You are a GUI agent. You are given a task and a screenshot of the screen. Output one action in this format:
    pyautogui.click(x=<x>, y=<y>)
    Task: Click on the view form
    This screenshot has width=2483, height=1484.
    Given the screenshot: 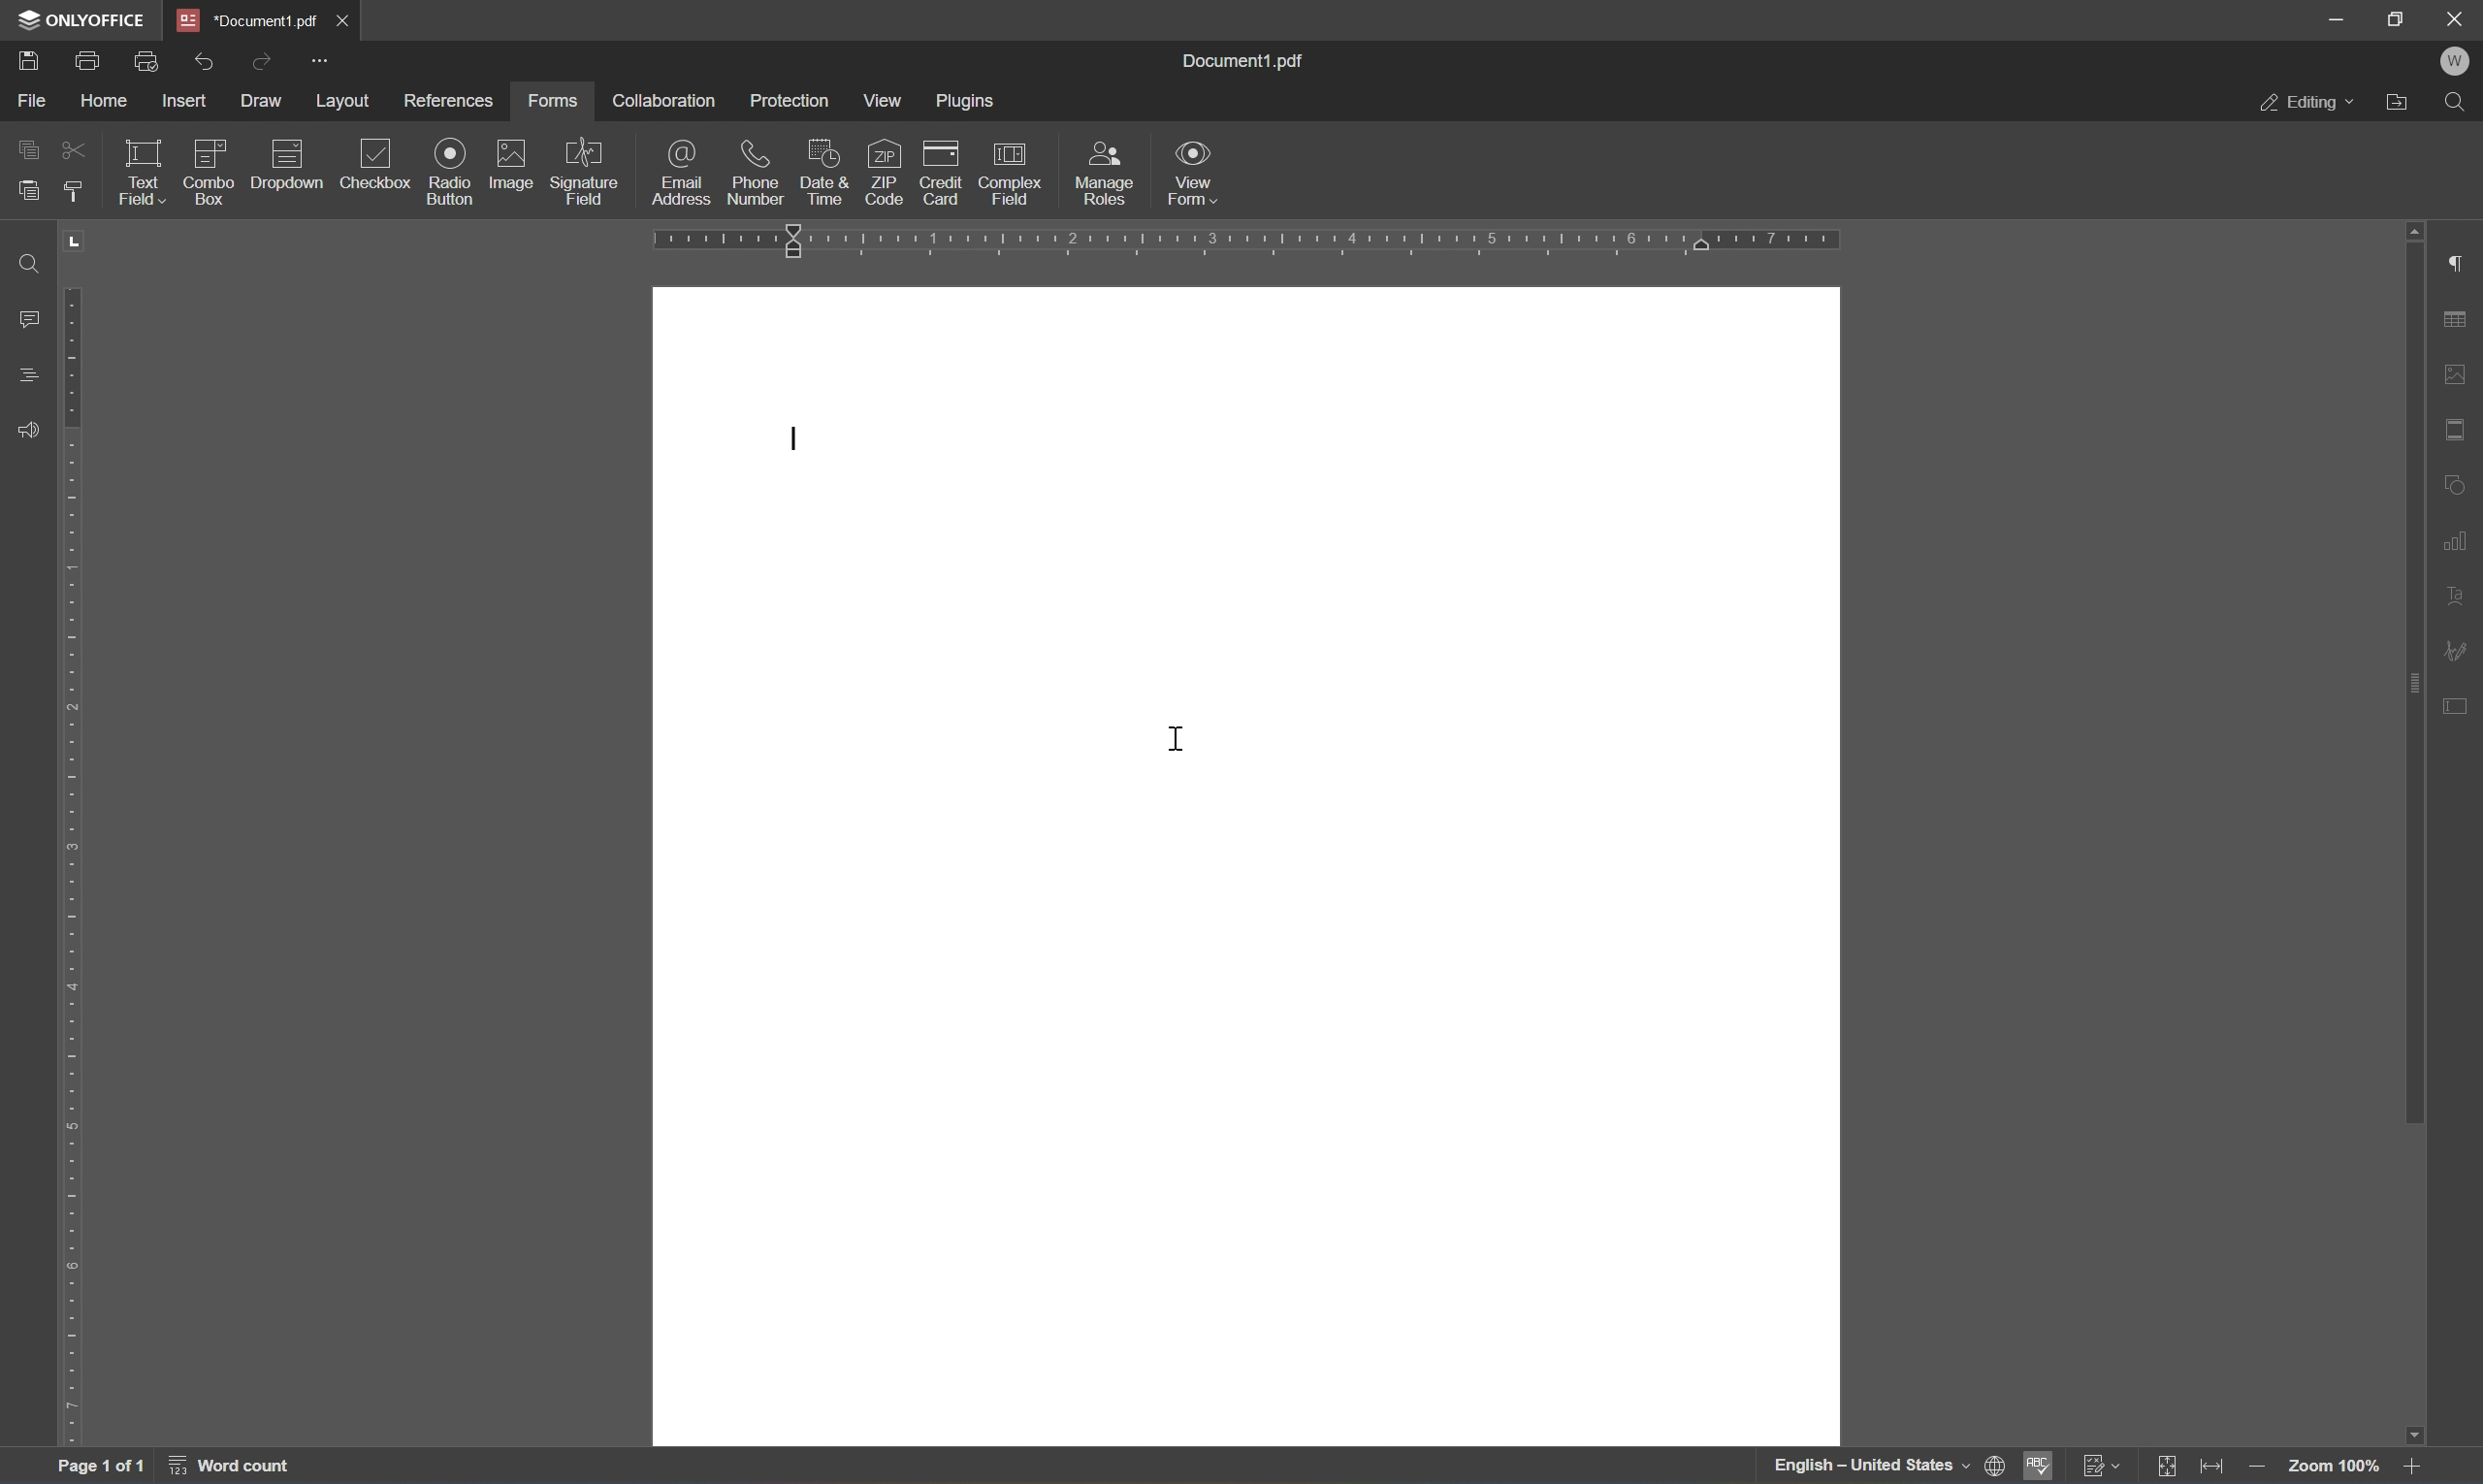 What is the action you would take?
    pyautogui.click(x=1195, y=173)
    